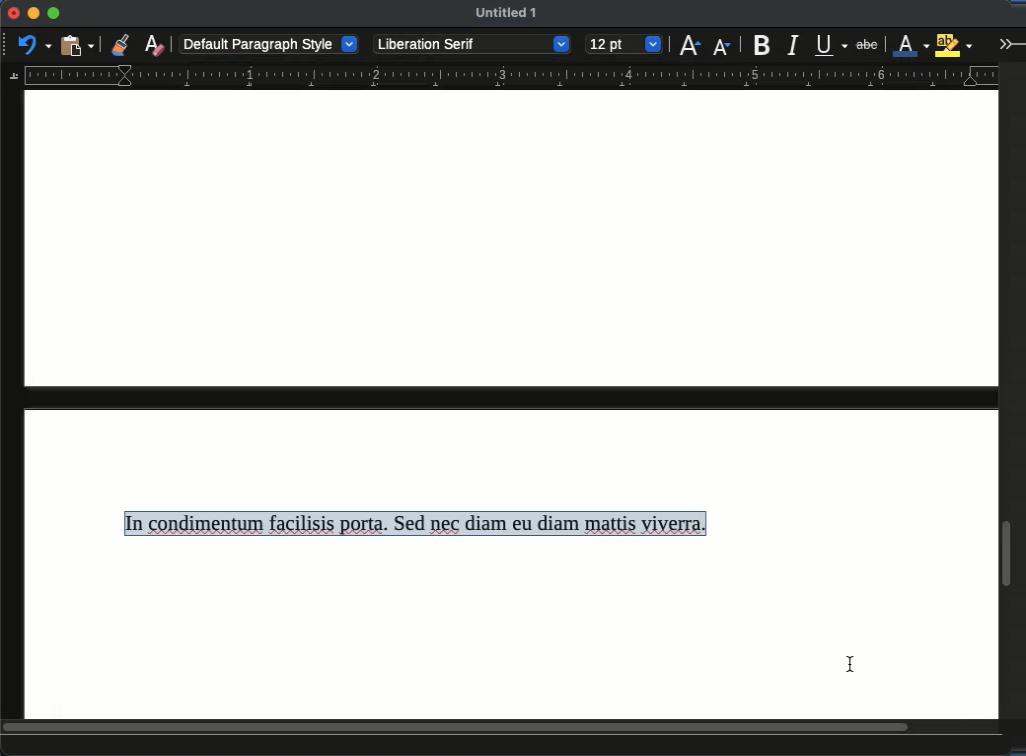  Describe the element at coordinates (624, 45) in the screenshot. I see `12 pt` at that location.